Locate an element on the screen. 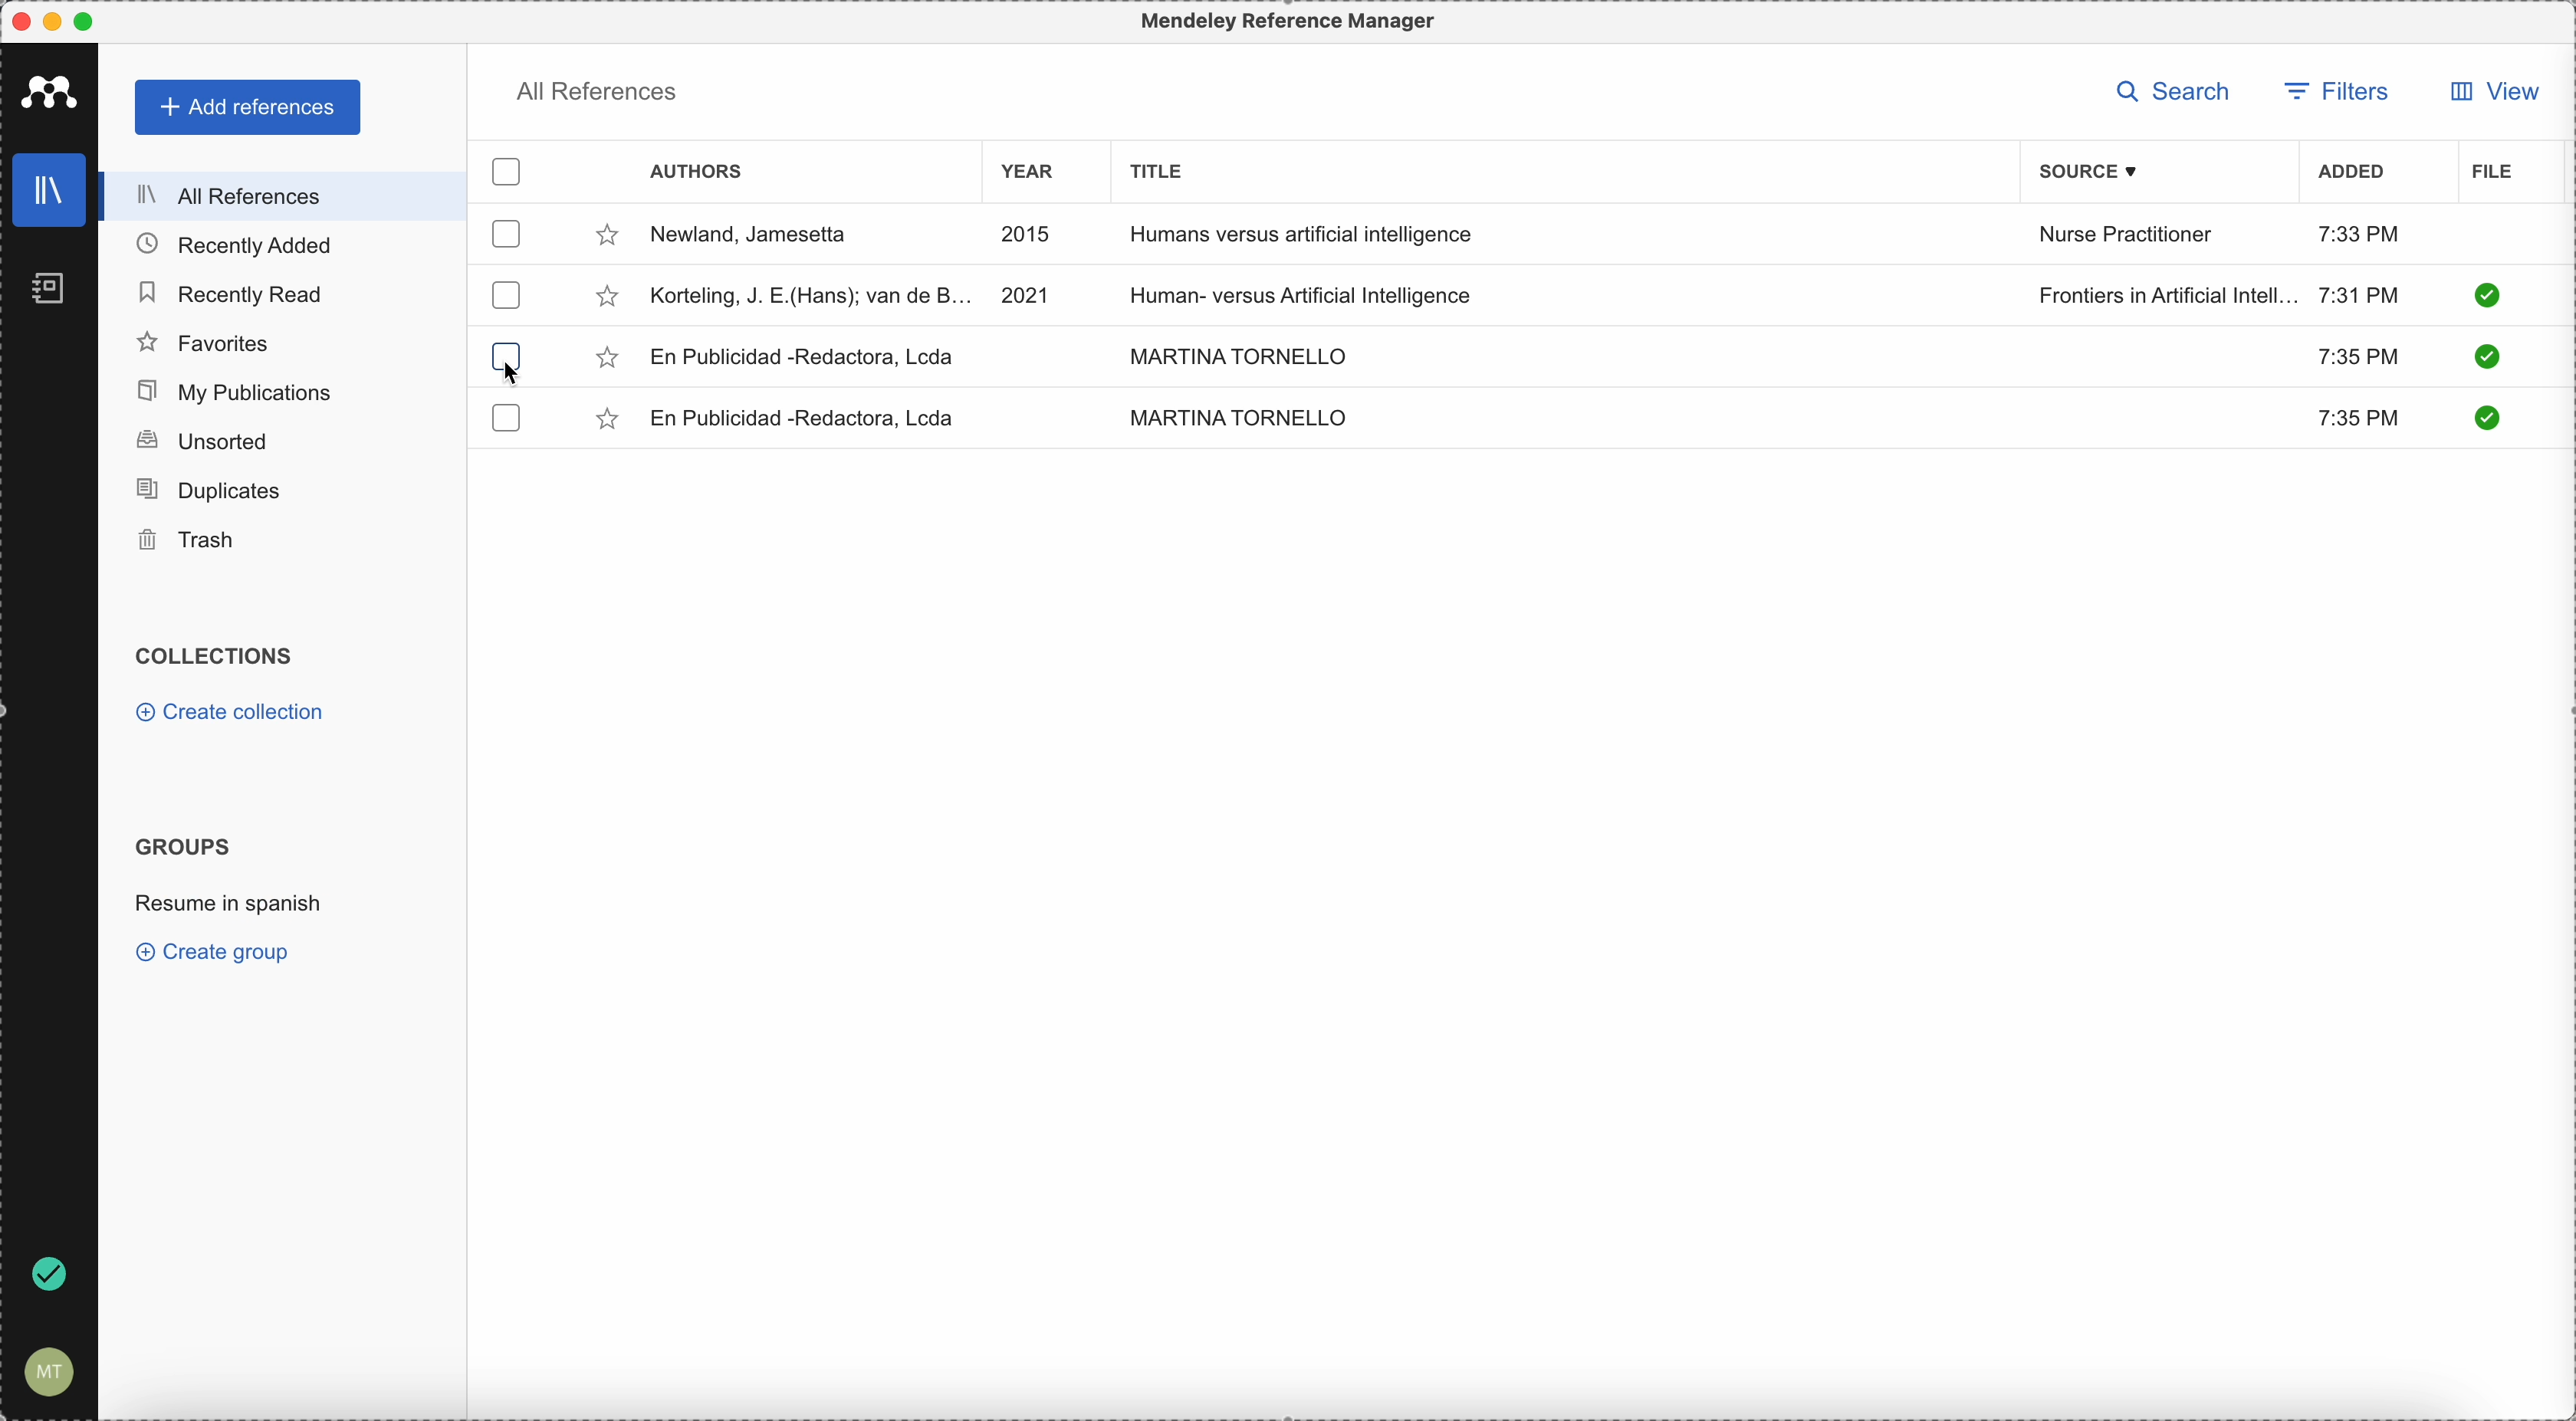  file is located at coordinates (2492, 173).